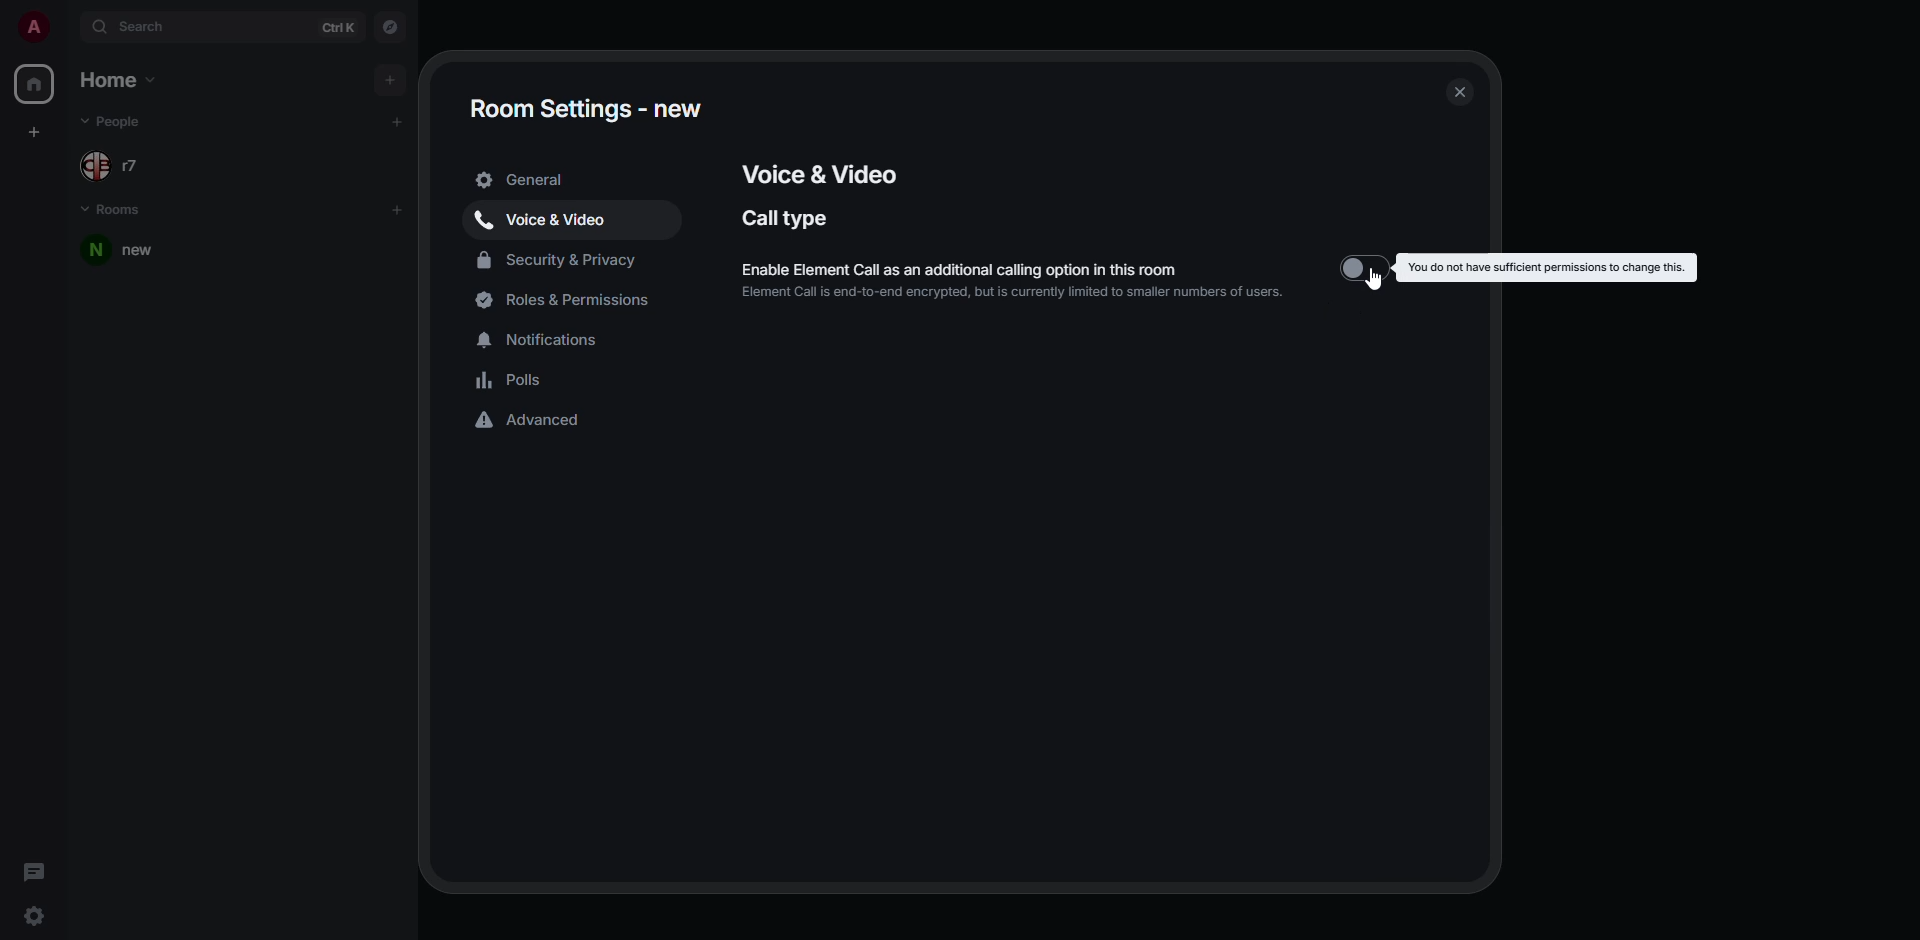 Image resolution: width=1920 pixels, height=940 pixels. What do you see at coordinates (512, 380) in the screenshot?
I see `polls` at bounding box center [512, 380].